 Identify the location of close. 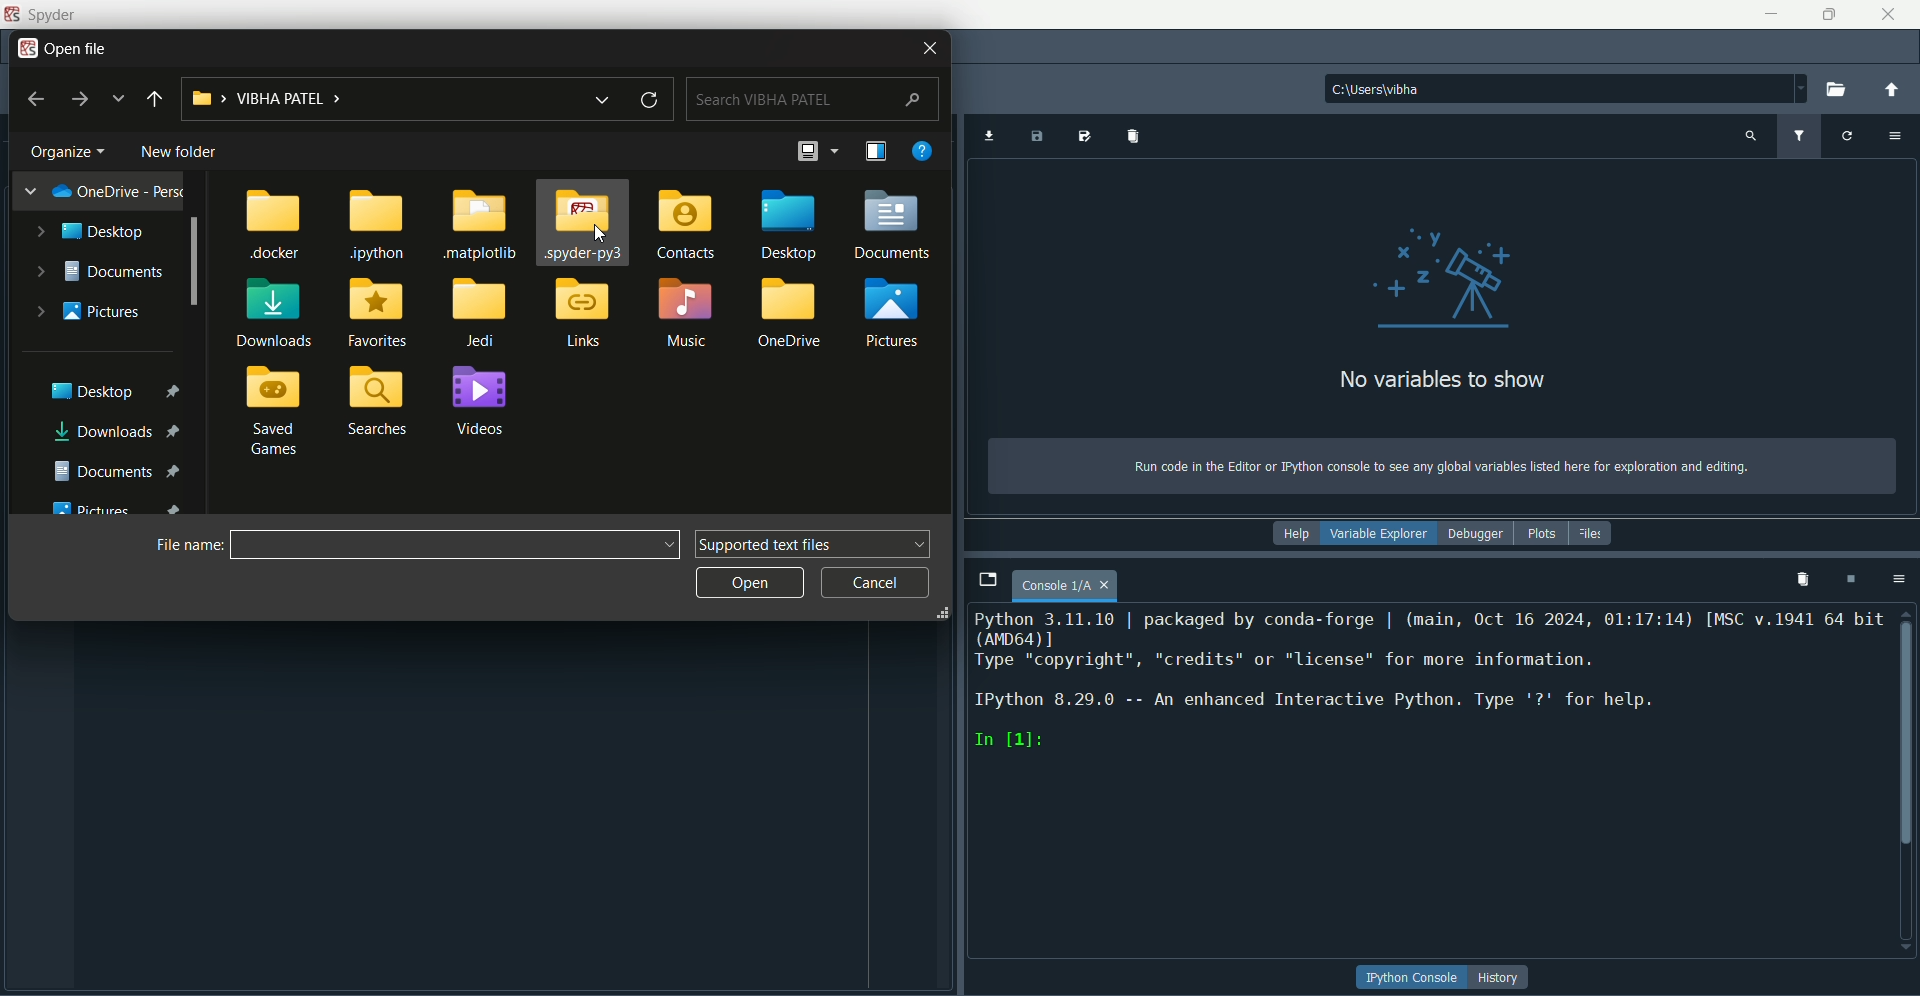
(1888, 14).